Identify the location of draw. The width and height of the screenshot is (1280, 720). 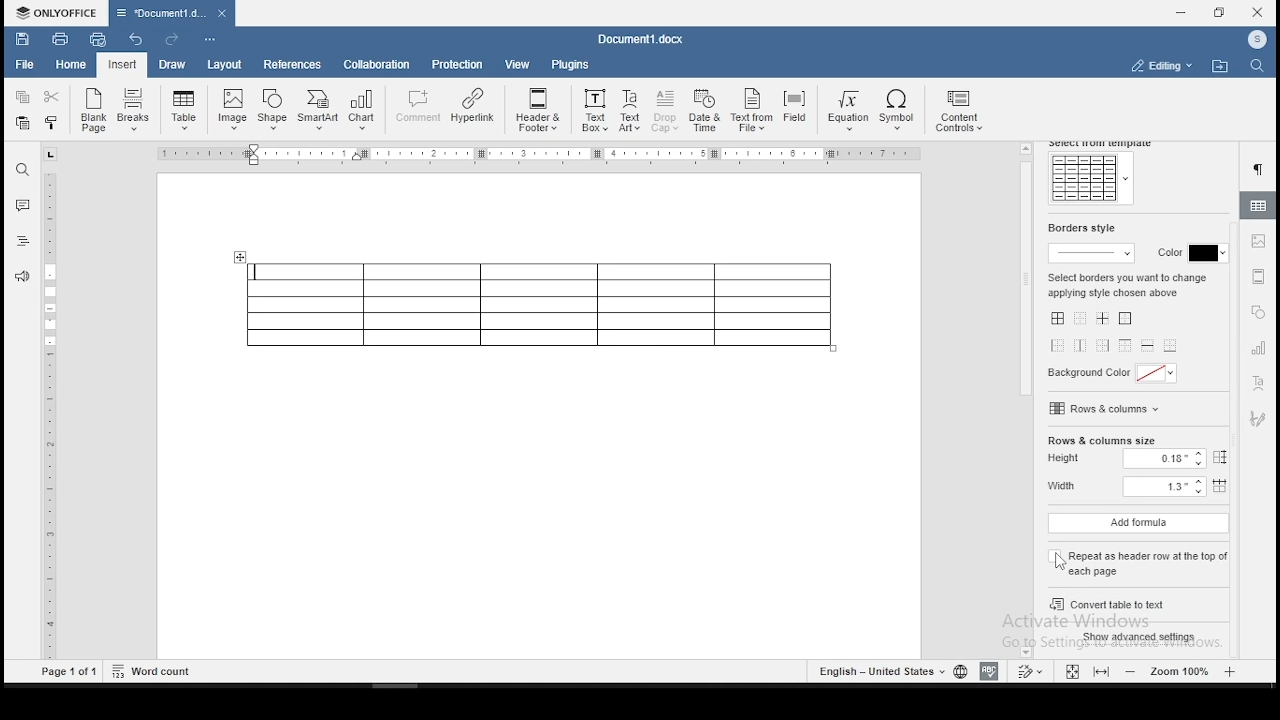
(172, 66).